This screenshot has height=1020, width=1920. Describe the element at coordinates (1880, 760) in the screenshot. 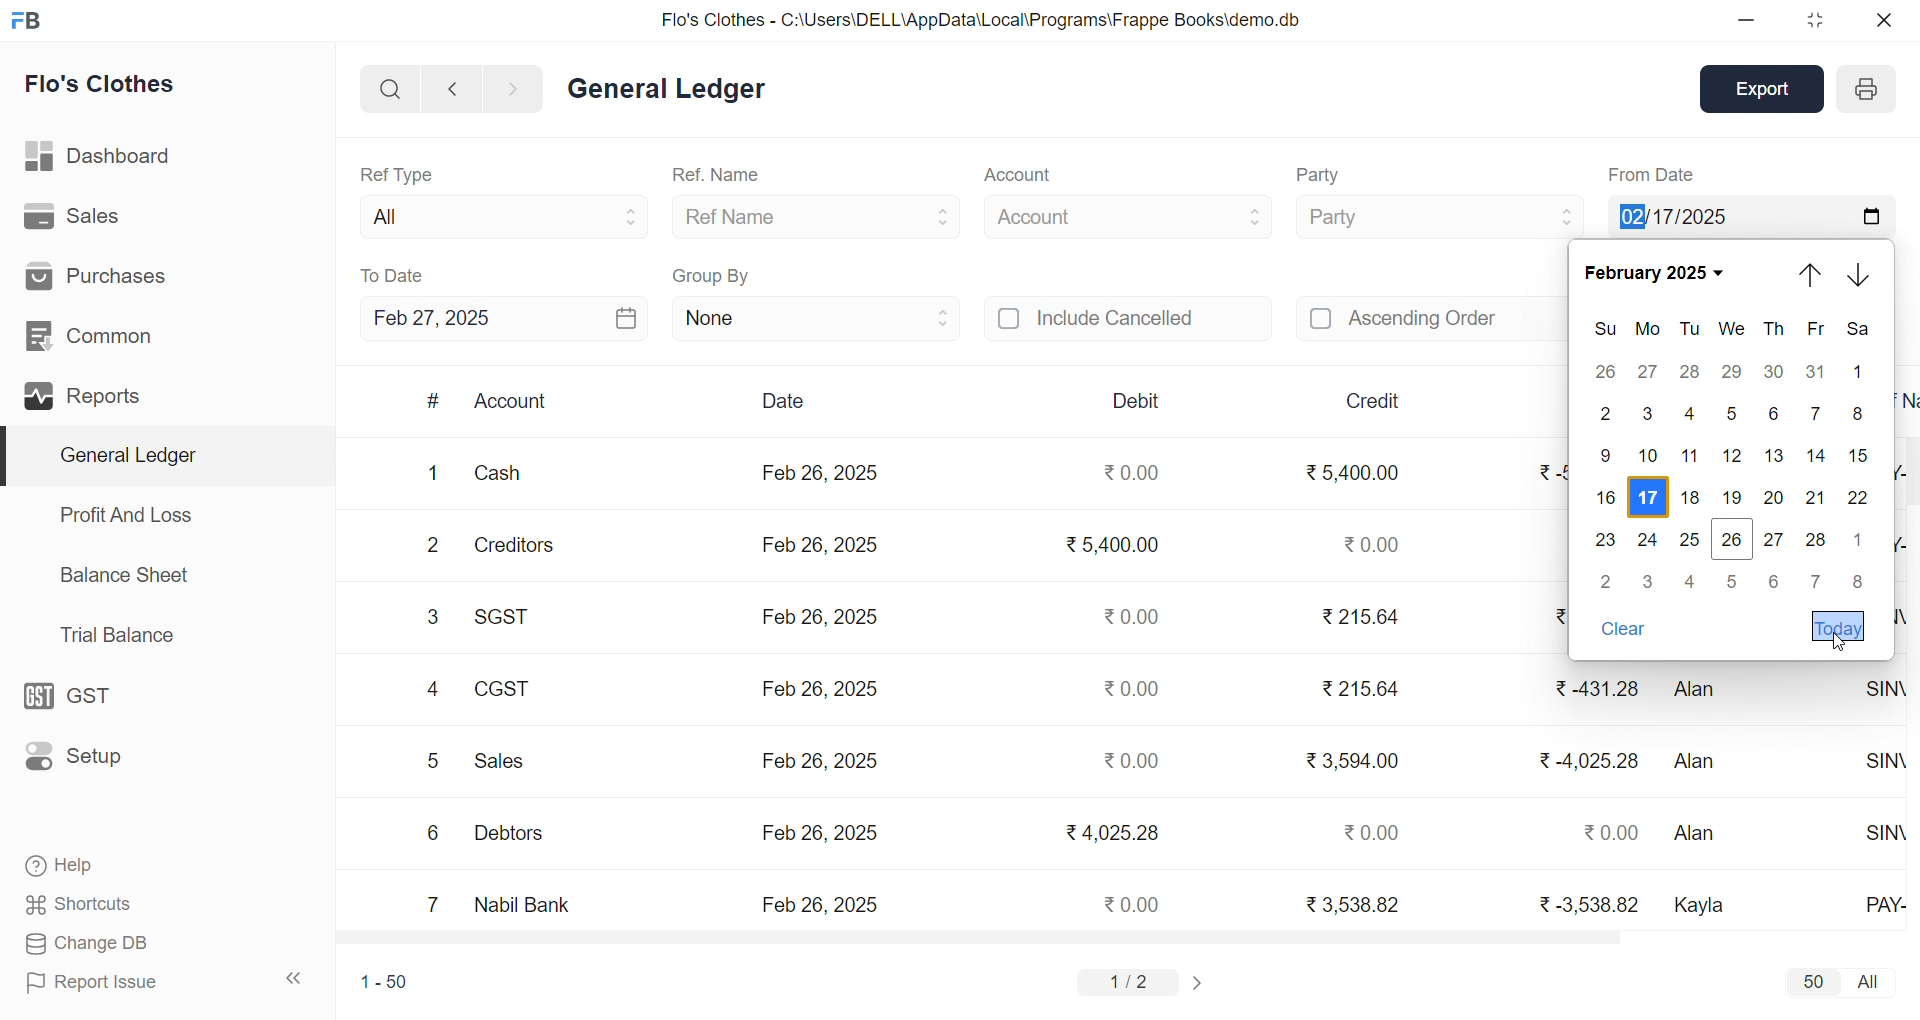

I see `SINV-` at that location.